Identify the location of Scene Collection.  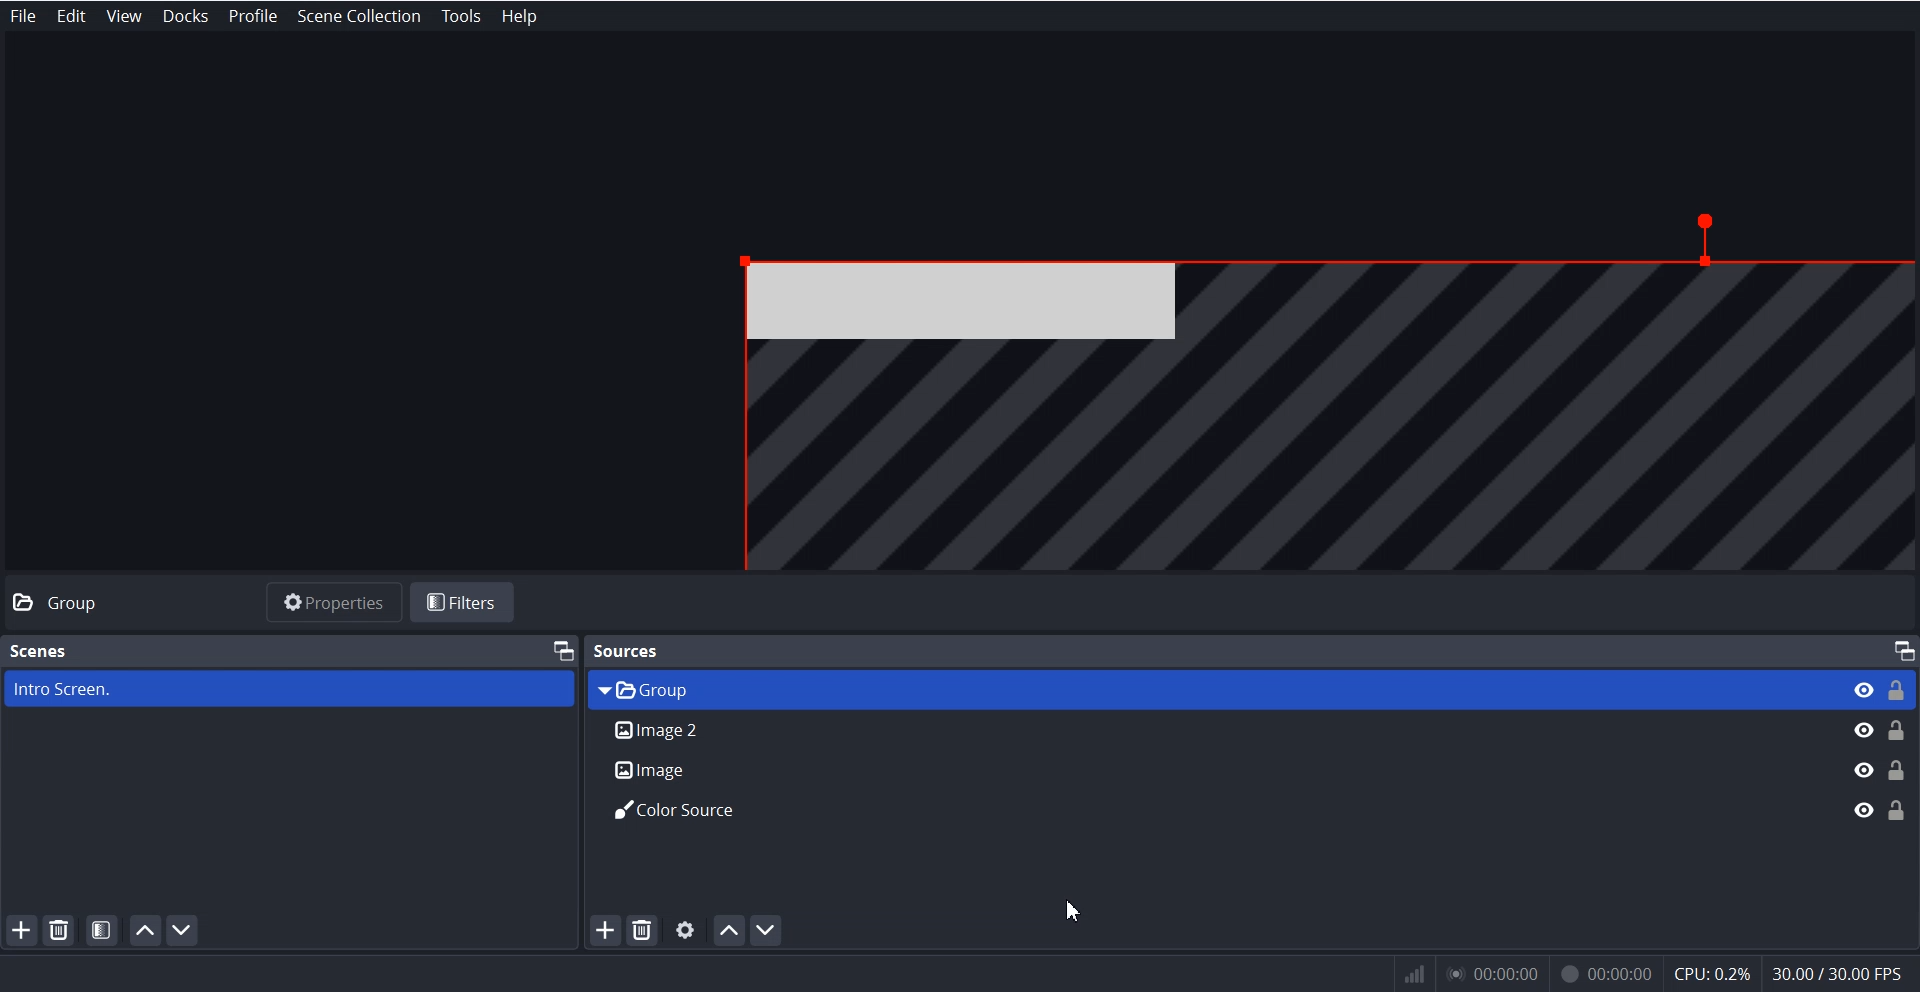
(360, 17).